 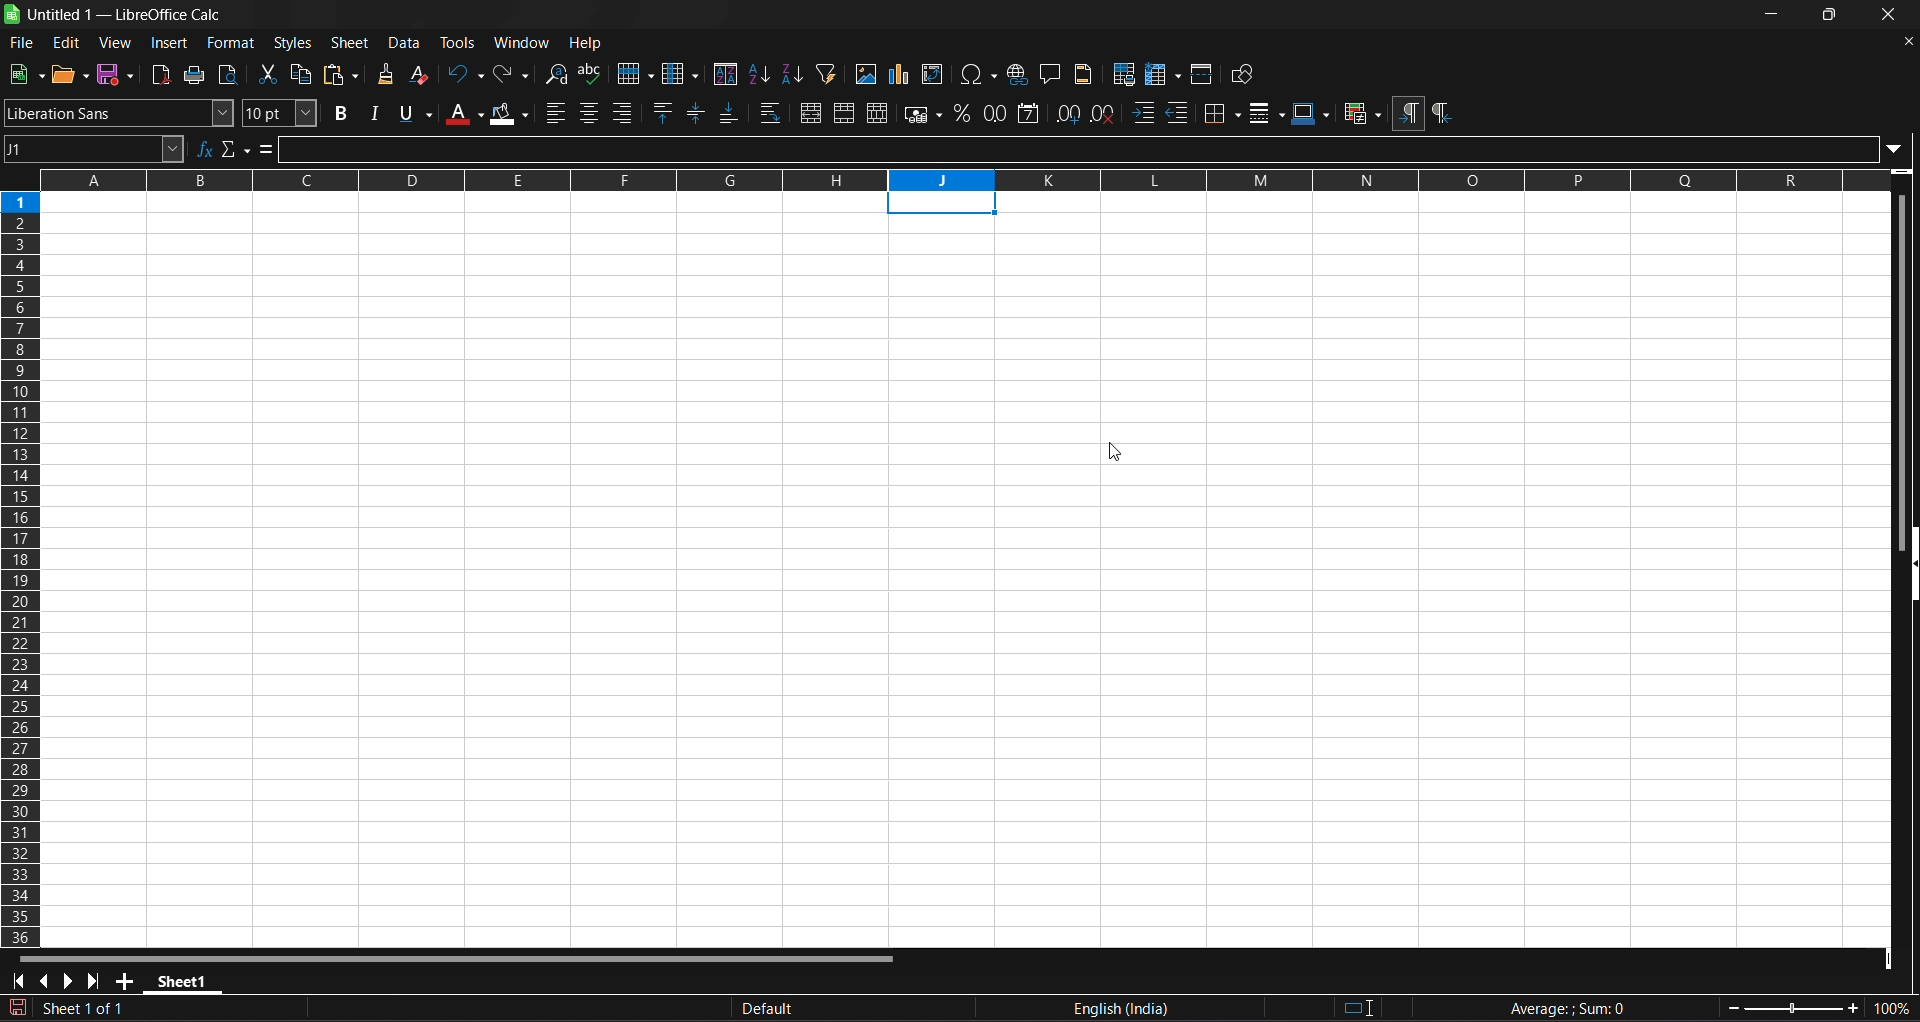 I want to click on merge and center or unmerge cells depending on the toggle state, so click(x=814, y=113).